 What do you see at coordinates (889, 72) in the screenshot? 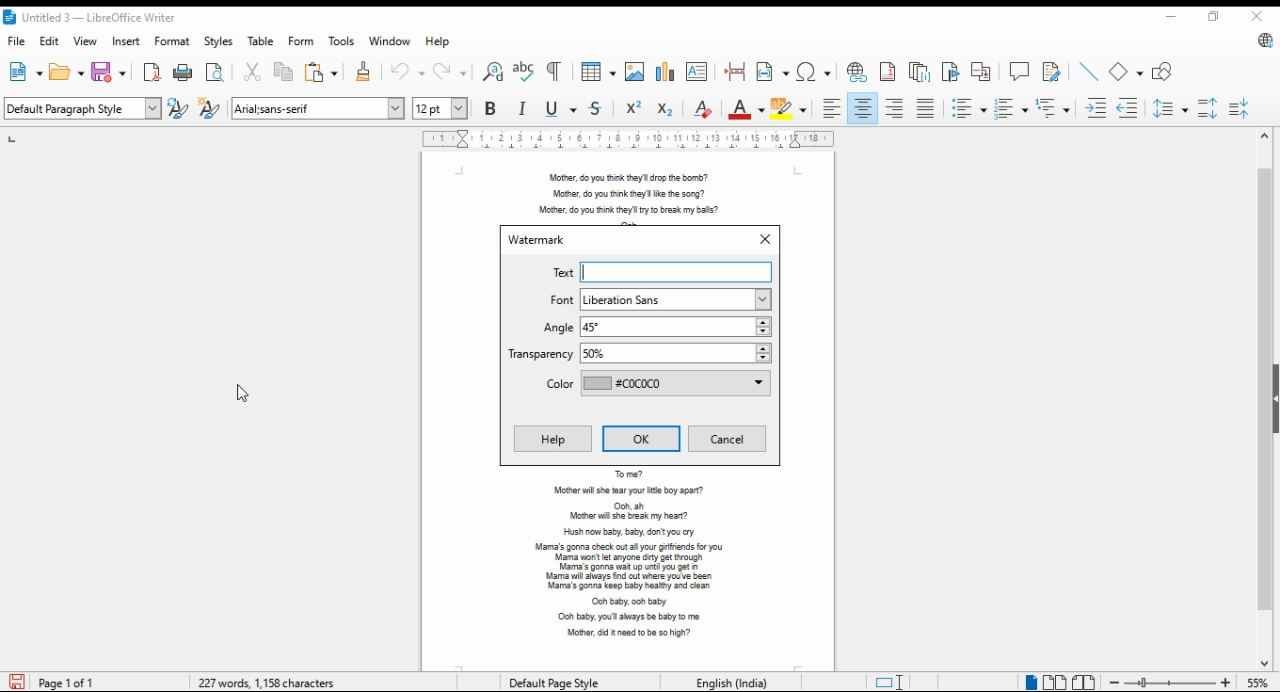
I see `insert footnote` at bounding box center [889, 72].